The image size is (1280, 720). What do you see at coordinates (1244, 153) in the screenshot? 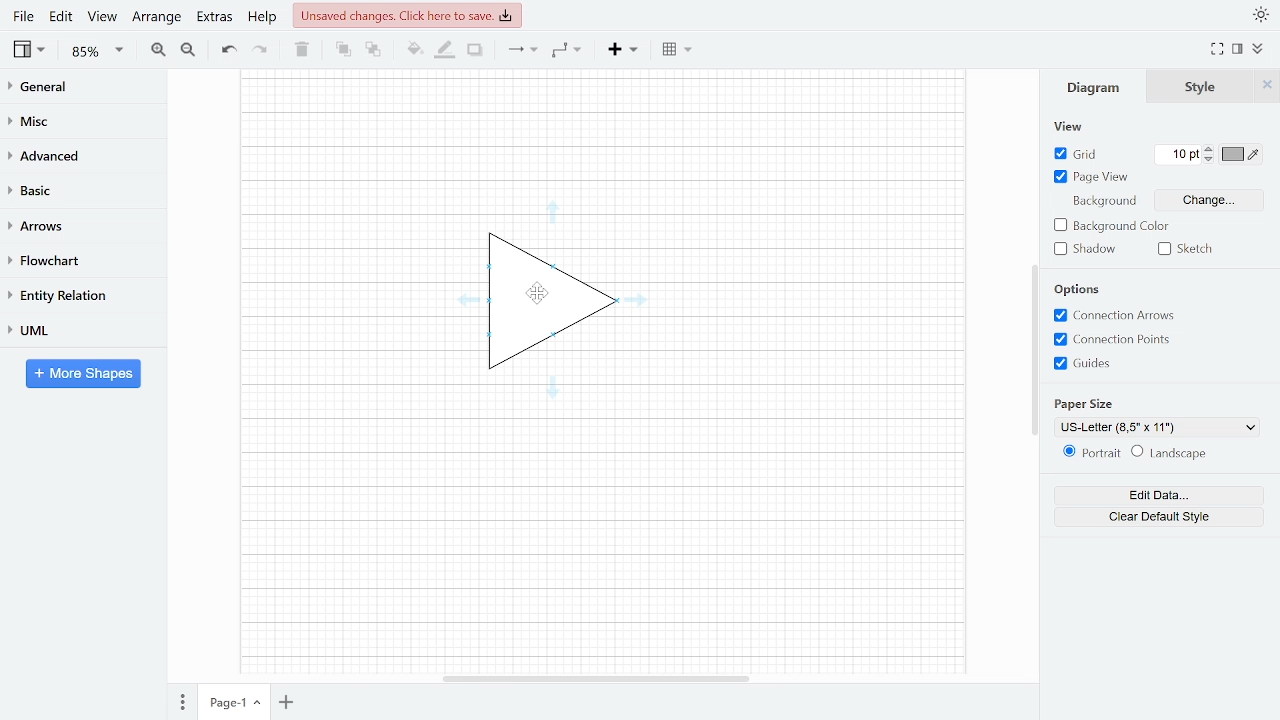
I see `Grid color` at bounding box center [1244, 153].